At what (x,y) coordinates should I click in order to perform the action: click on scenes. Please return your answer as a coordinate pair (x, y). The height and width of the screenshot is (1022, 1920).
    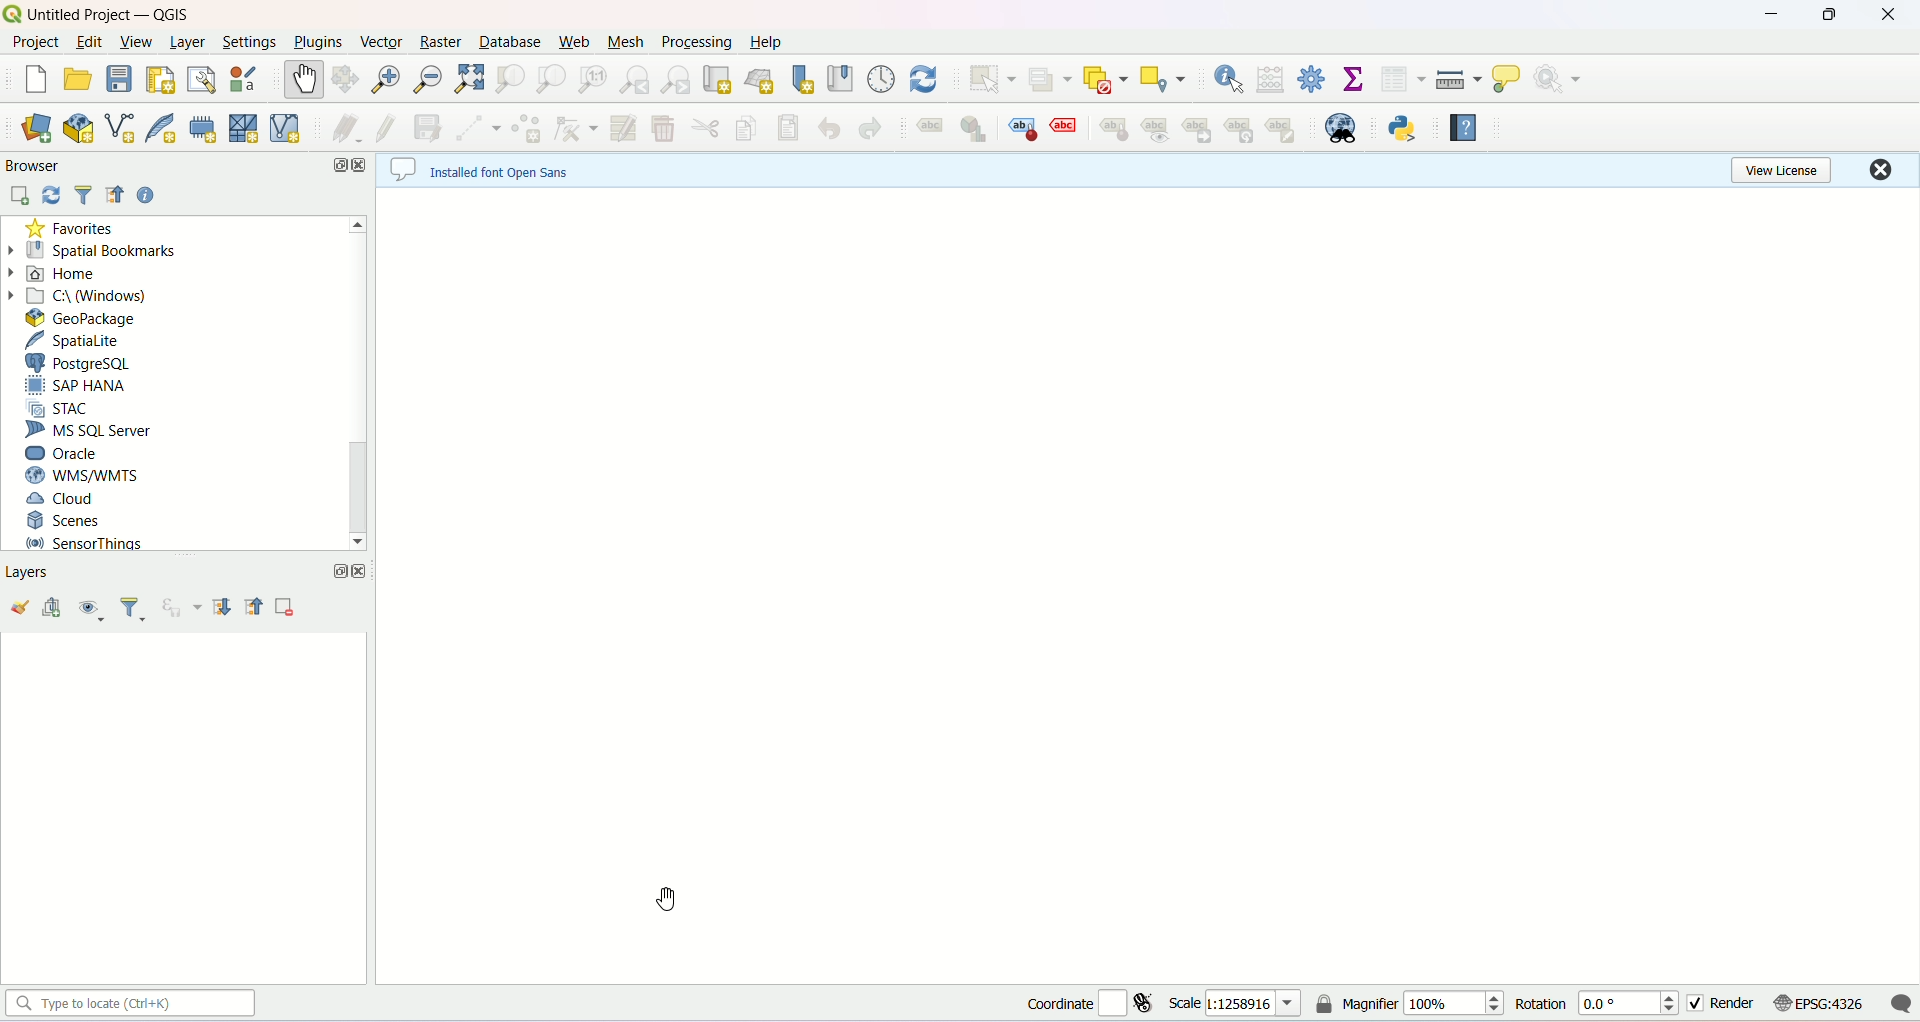
    Looking at the image, I should click on (68, 521).